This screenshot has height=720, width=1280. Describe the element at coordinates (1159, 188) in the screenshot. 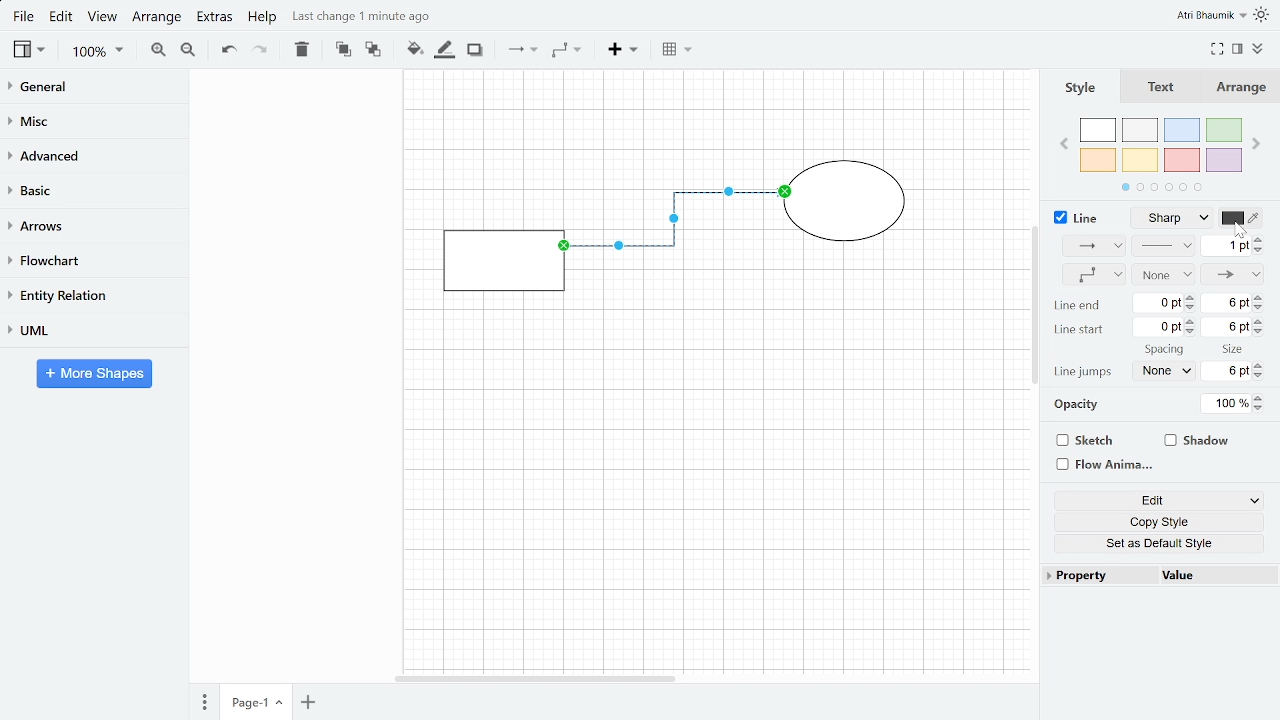

I see `pages in color` at that location.